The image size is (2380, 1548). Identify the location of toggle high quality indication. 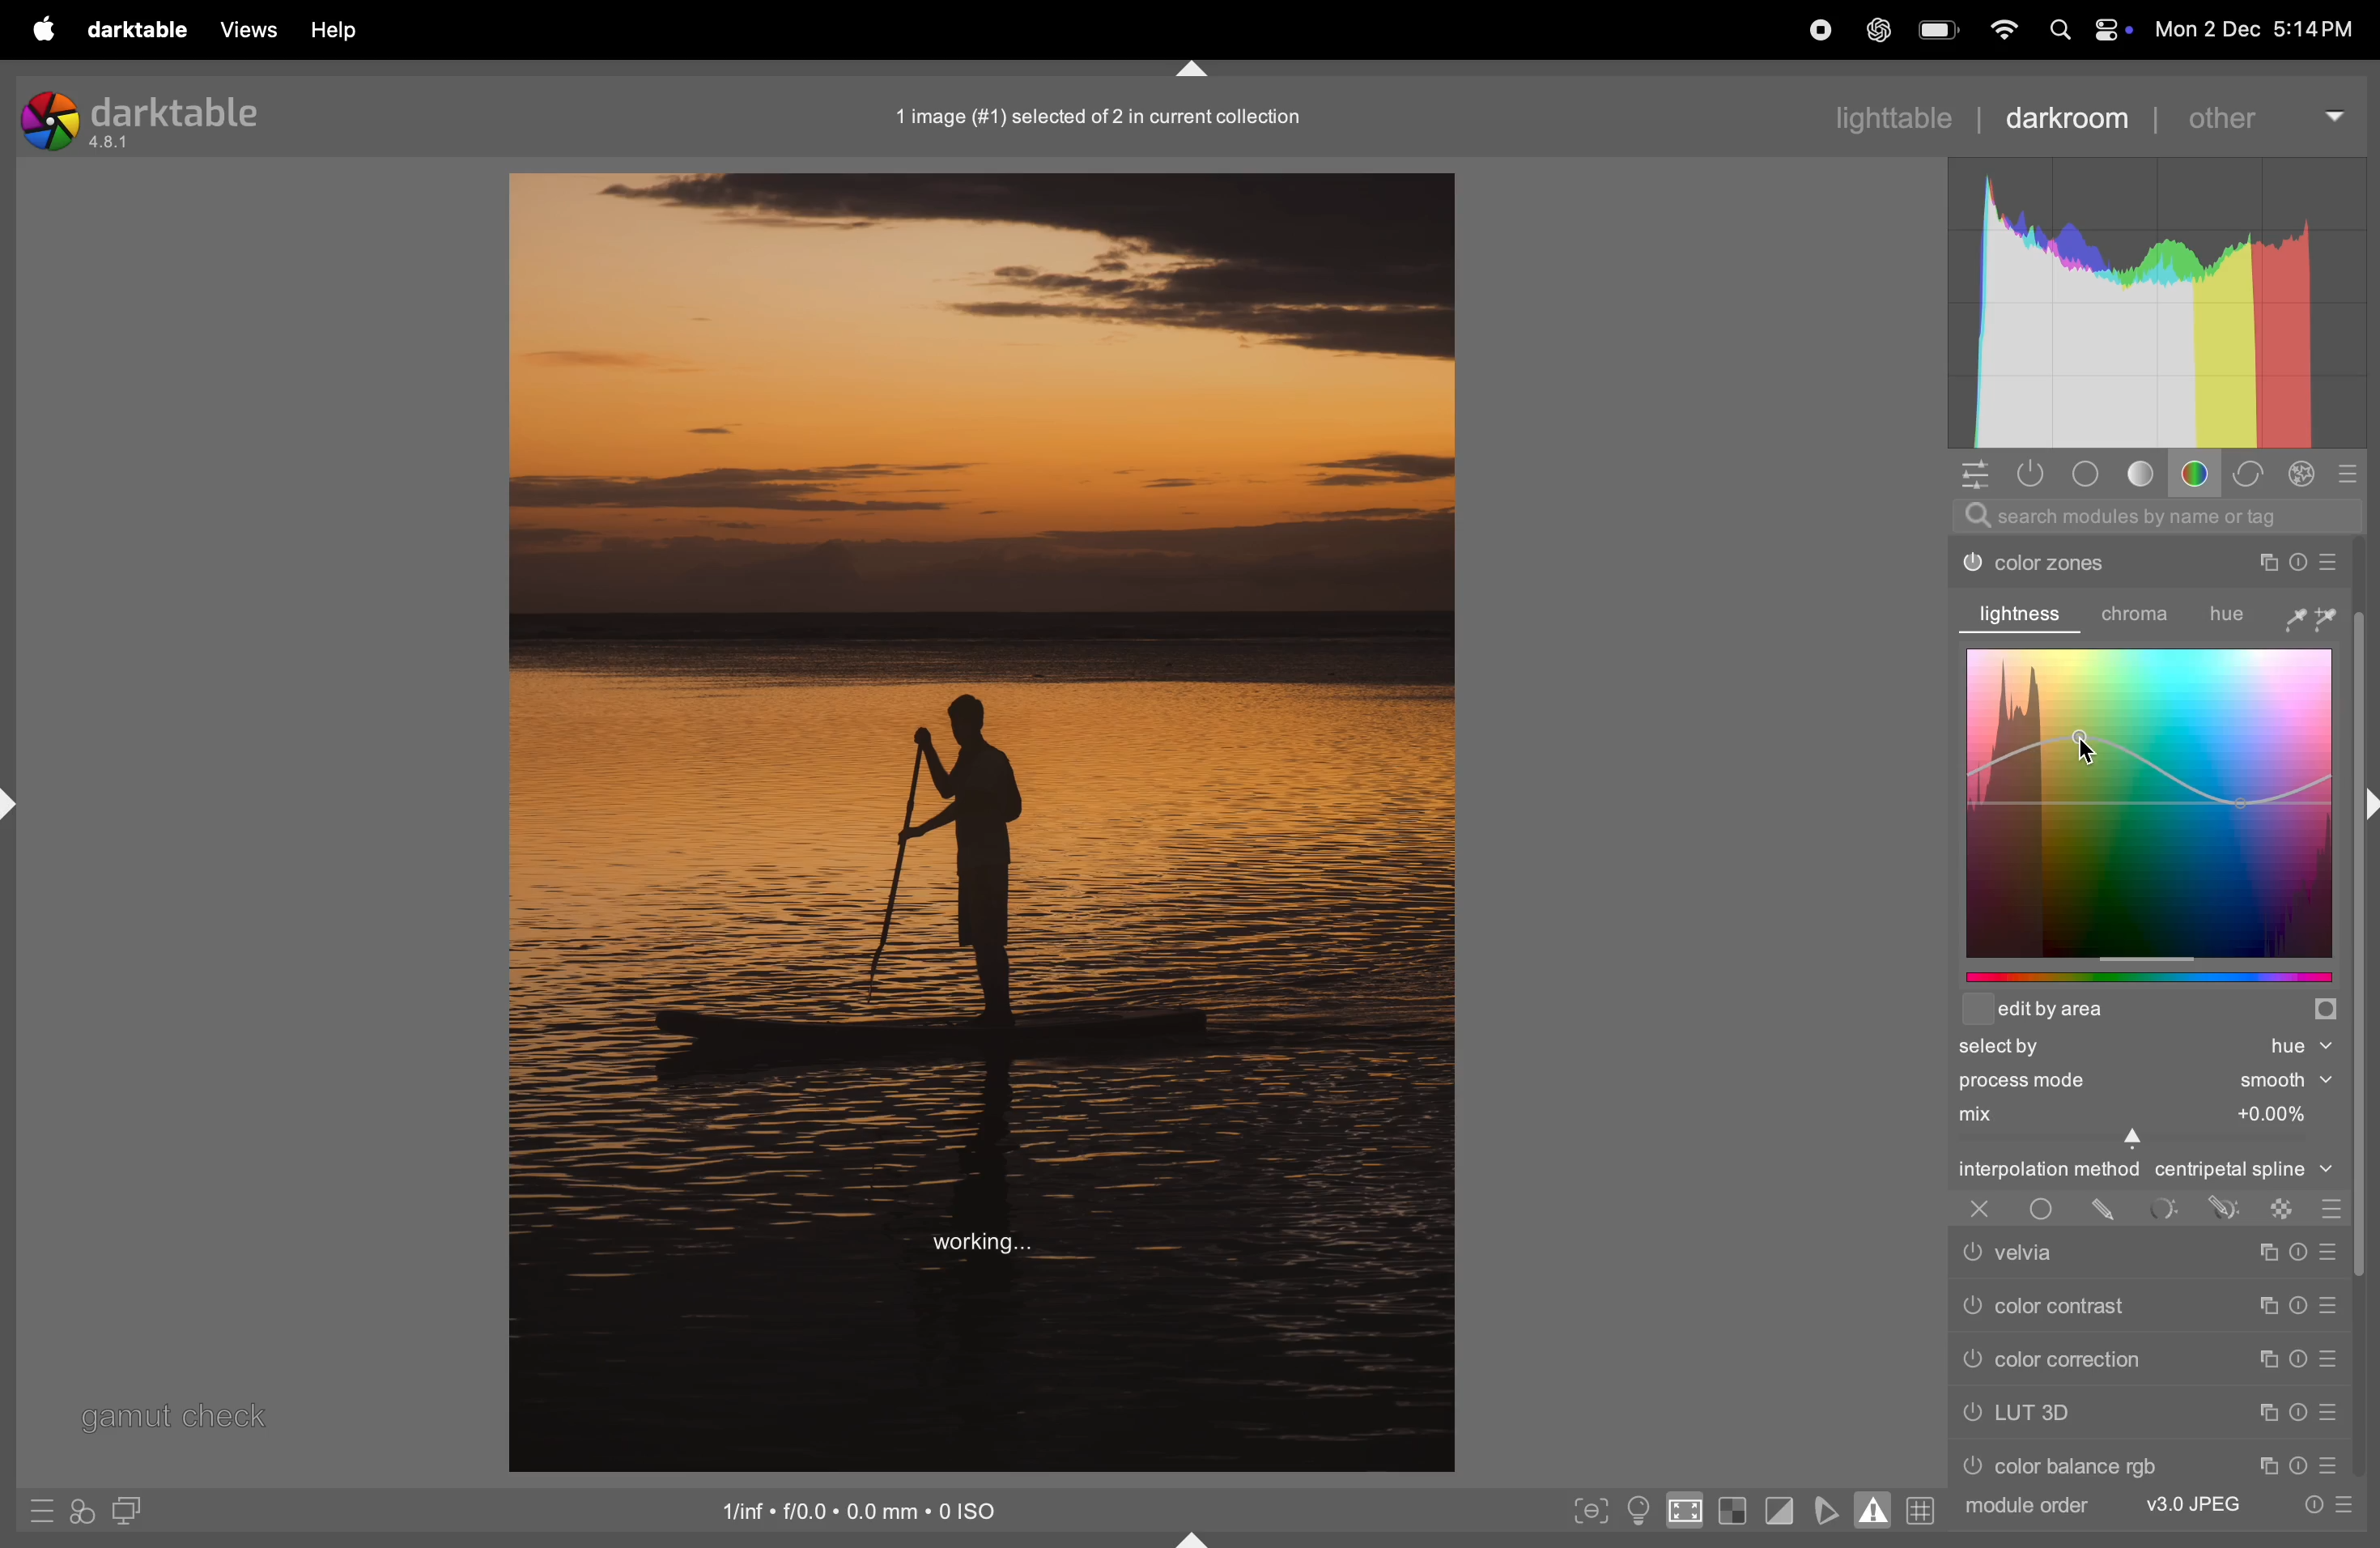
(1684, 1512).